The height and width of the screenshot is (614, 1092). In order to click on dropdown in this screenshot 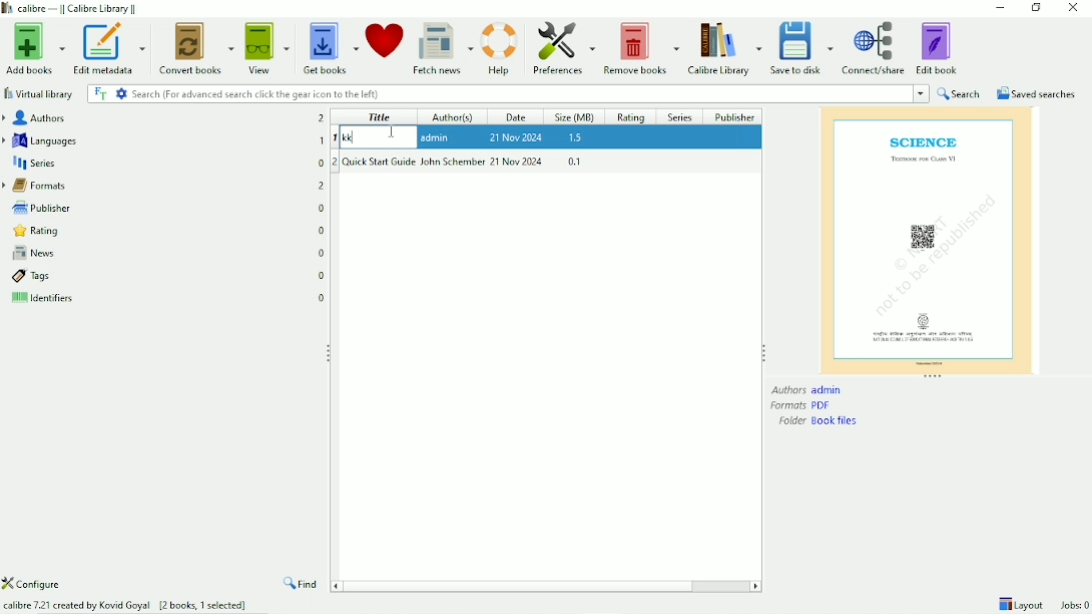, I will do `click(922, 93)`.